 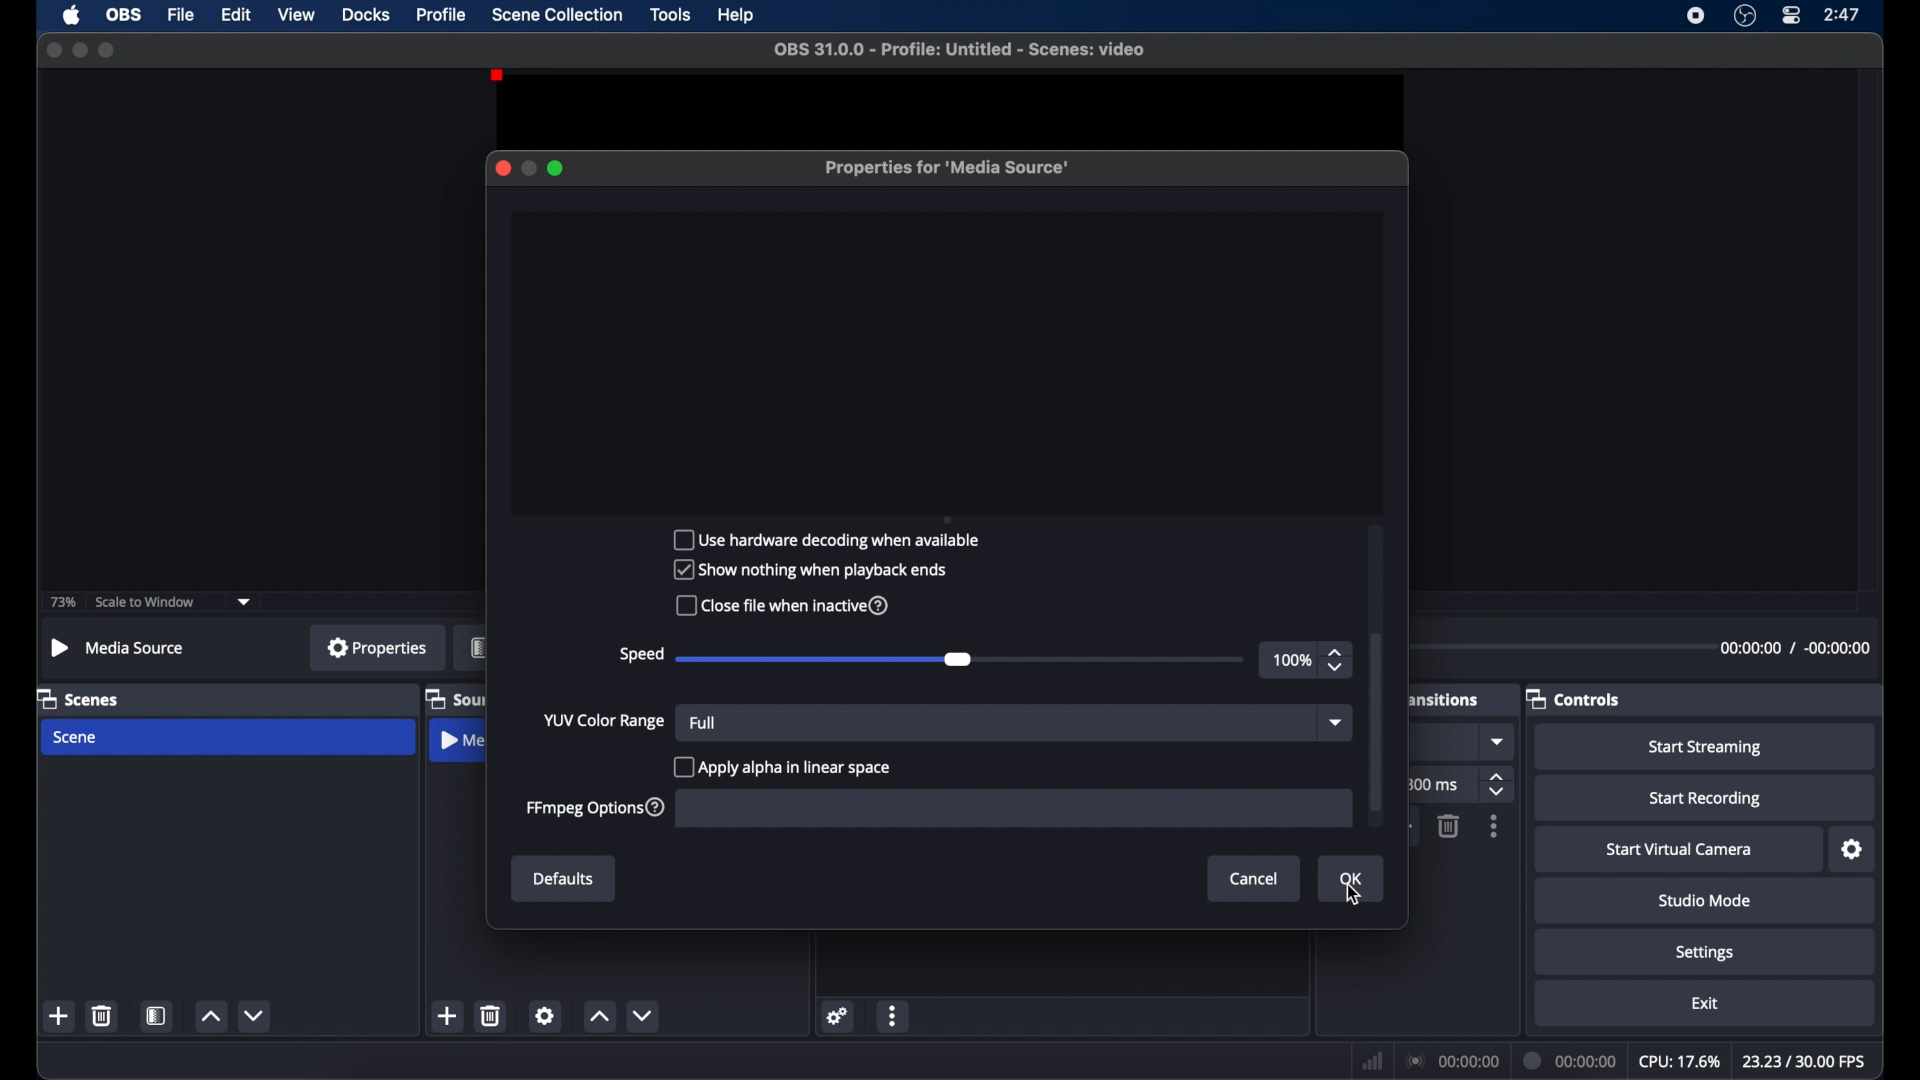 What do you see at coordinates (558, 168) in the screenshot?
I see `maximize` at bounding box center [558, 168].